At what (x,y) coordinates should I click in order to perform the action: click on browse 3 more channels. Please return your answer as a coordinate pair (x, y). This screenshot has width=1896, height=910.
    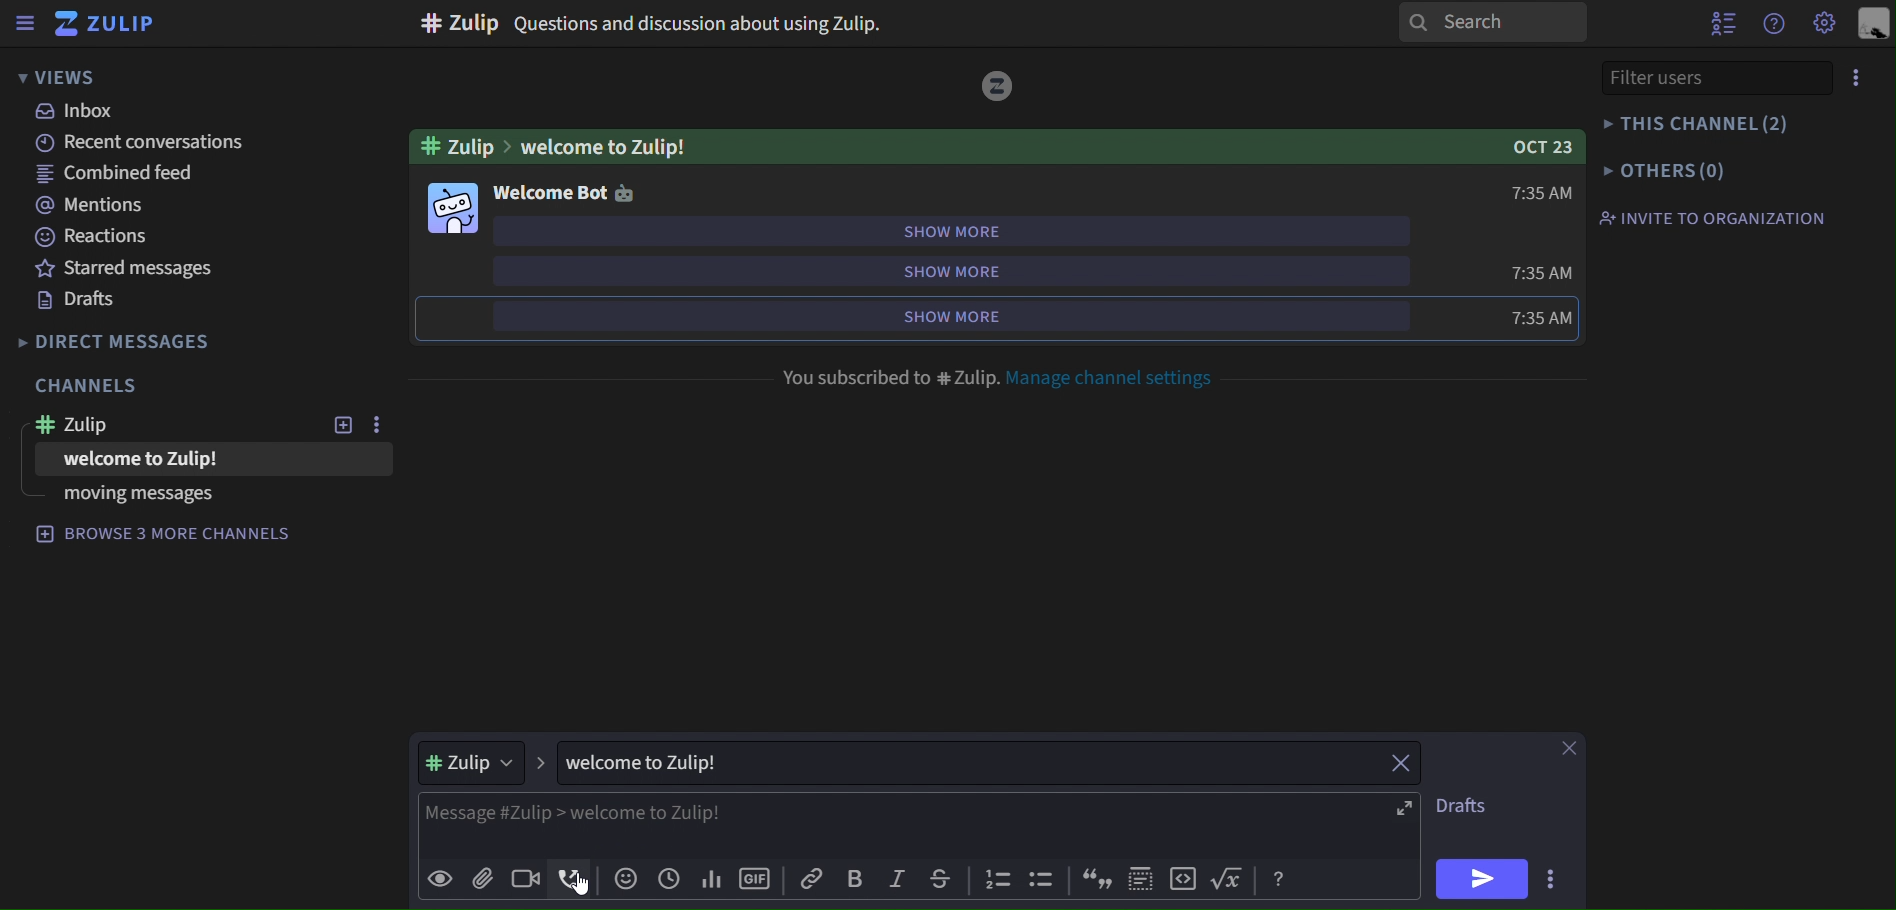
    Looking at the image, I should click on (177, 538).